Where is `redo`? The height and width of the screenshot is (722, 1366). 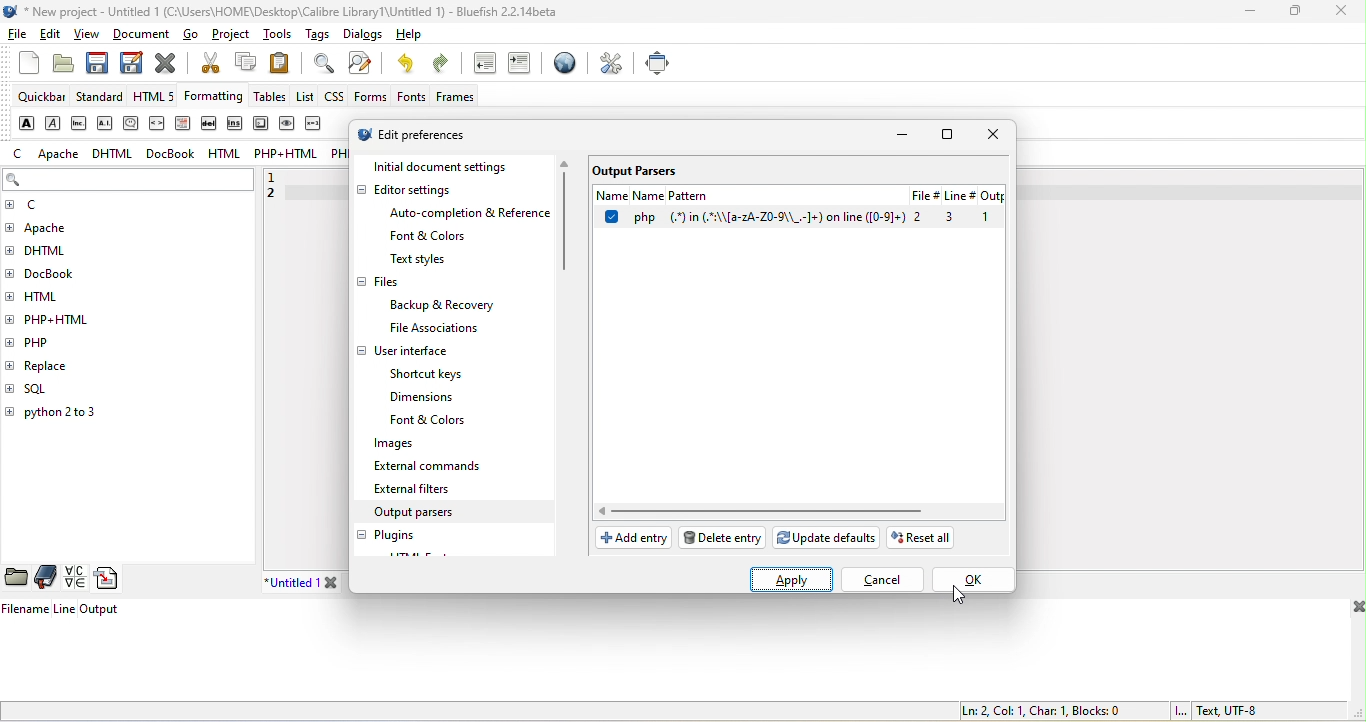
redo is located at coordinates (445, 66).